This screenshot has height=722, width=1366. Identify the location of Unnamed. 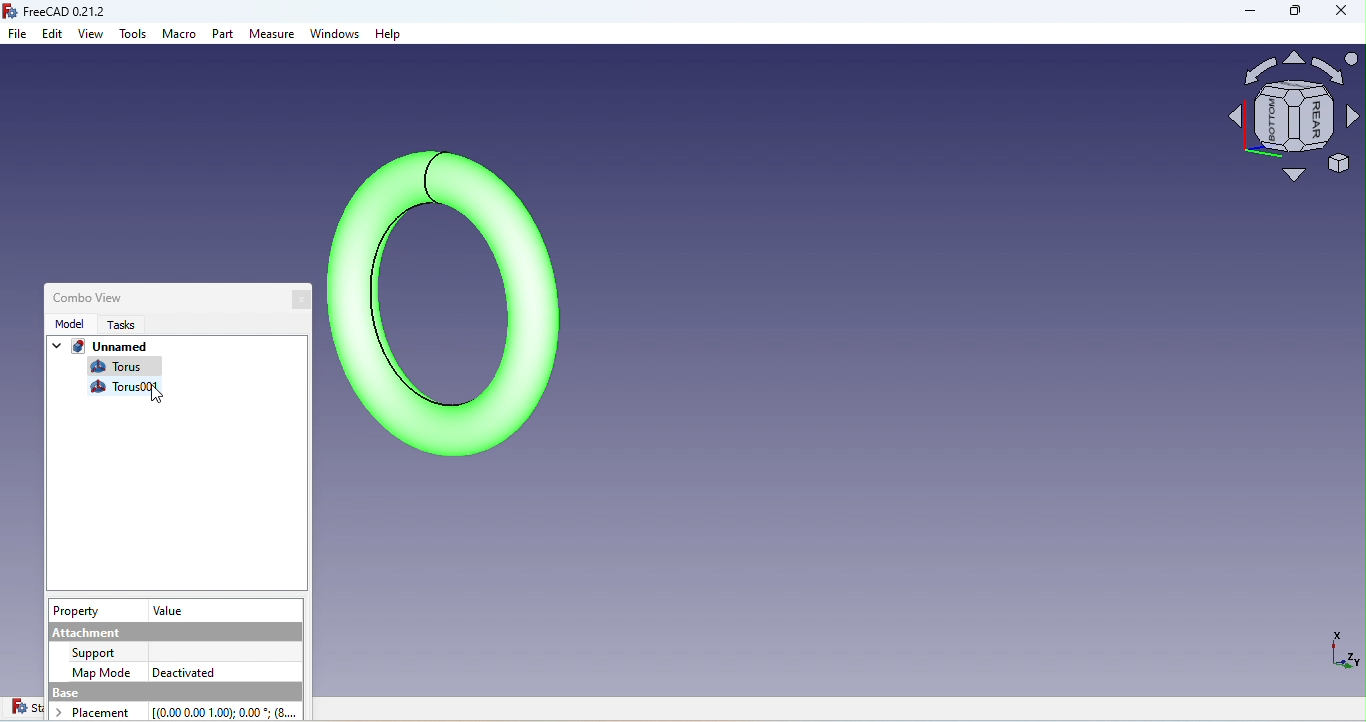
(99, 350).